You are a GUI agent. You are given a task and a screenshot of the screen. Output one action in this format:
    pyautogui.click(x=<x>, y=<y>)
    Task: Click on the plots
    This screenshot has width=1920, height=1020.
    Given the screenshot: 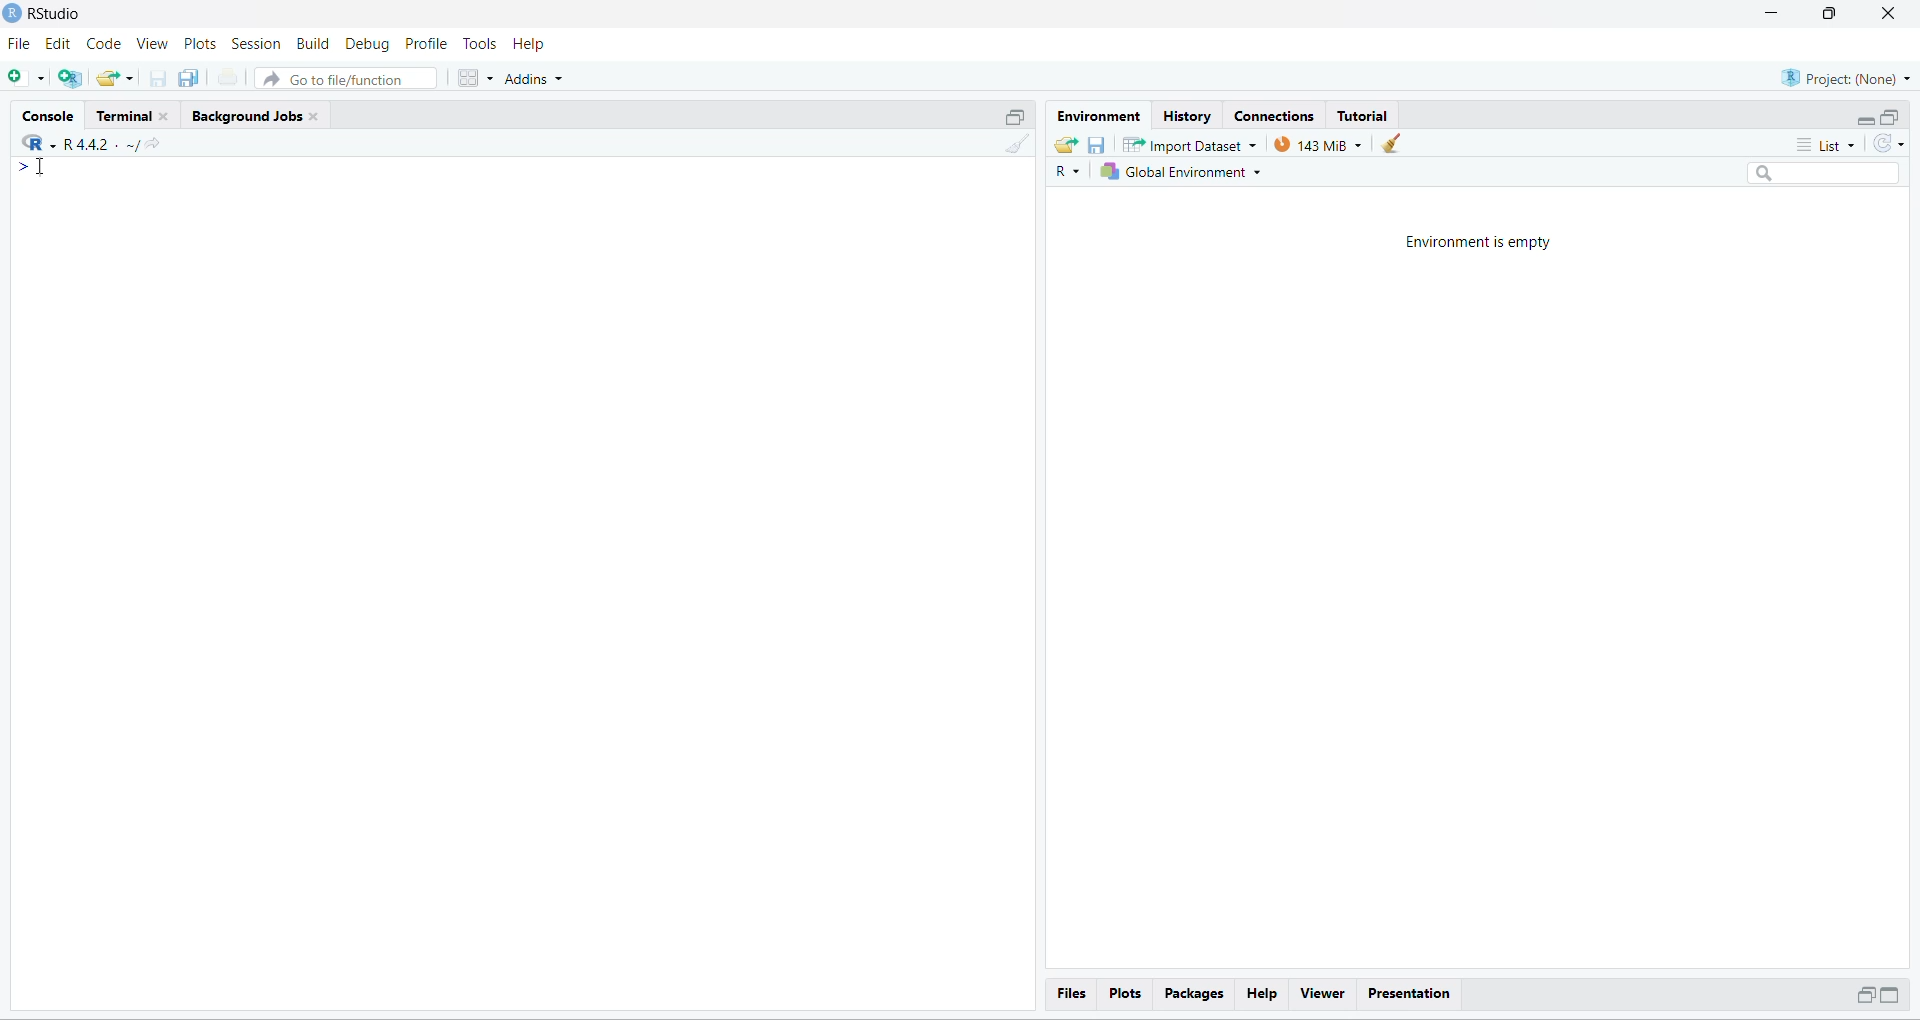 What is the action you would take?
    pyautogui.click(x=201, y=44)
    